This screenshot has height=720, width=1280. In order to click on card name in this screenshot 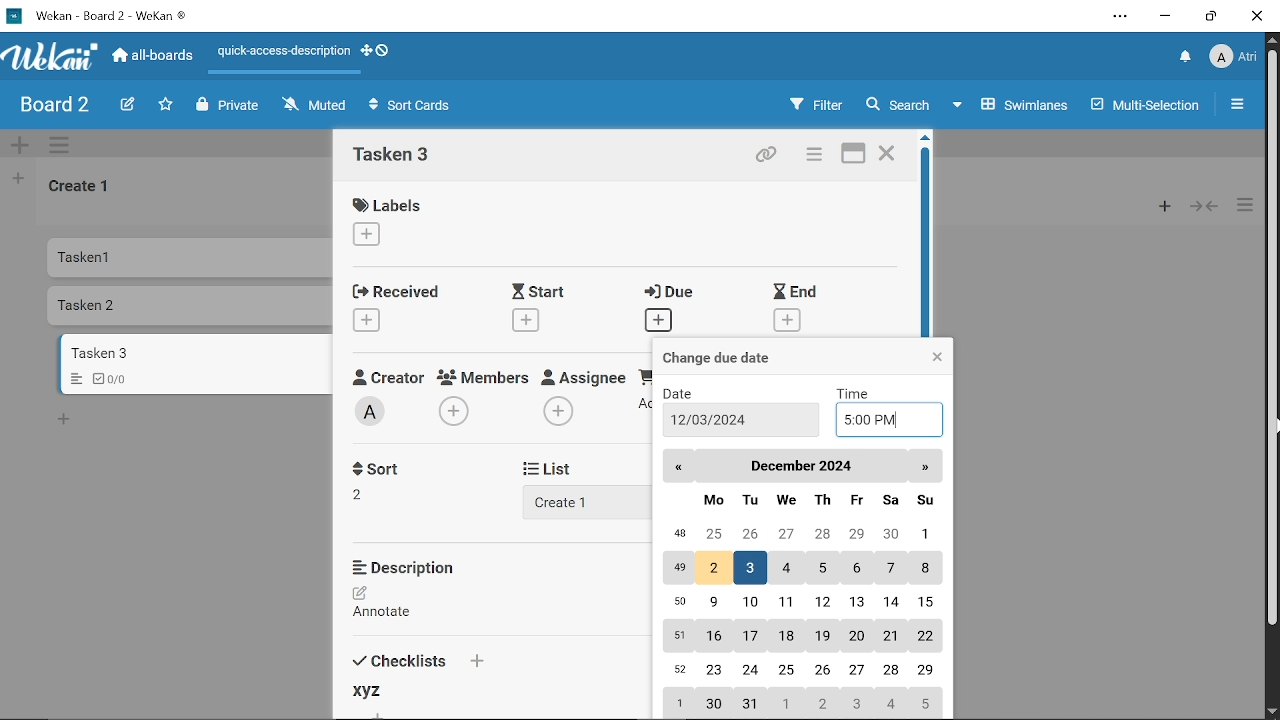, I will do `click(399, 157)`.